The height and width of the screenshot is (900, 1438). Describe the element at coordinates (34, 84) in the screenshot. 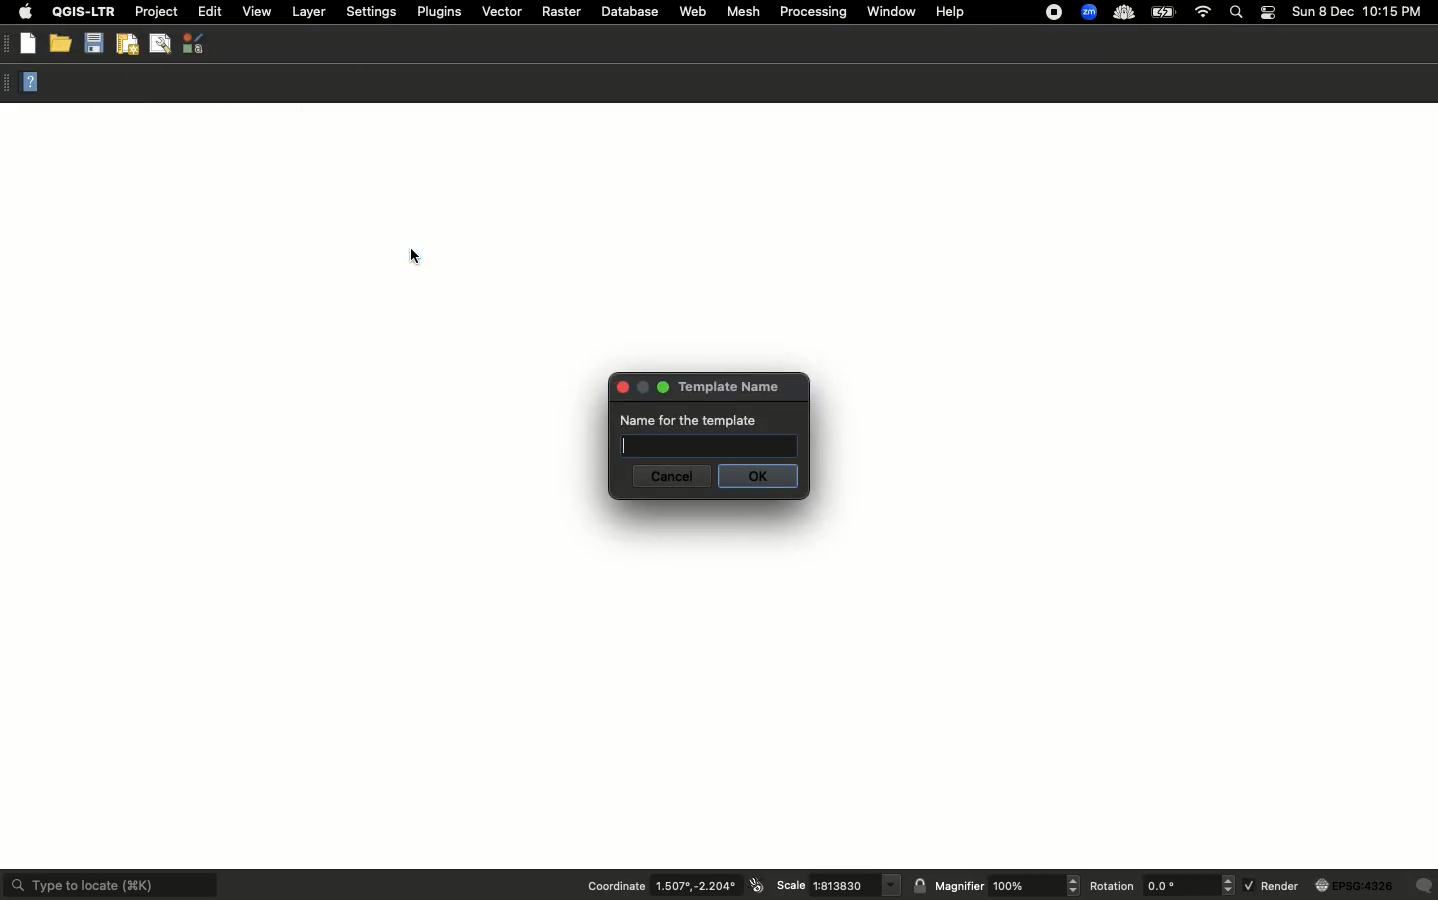

I see `Help` at that location.